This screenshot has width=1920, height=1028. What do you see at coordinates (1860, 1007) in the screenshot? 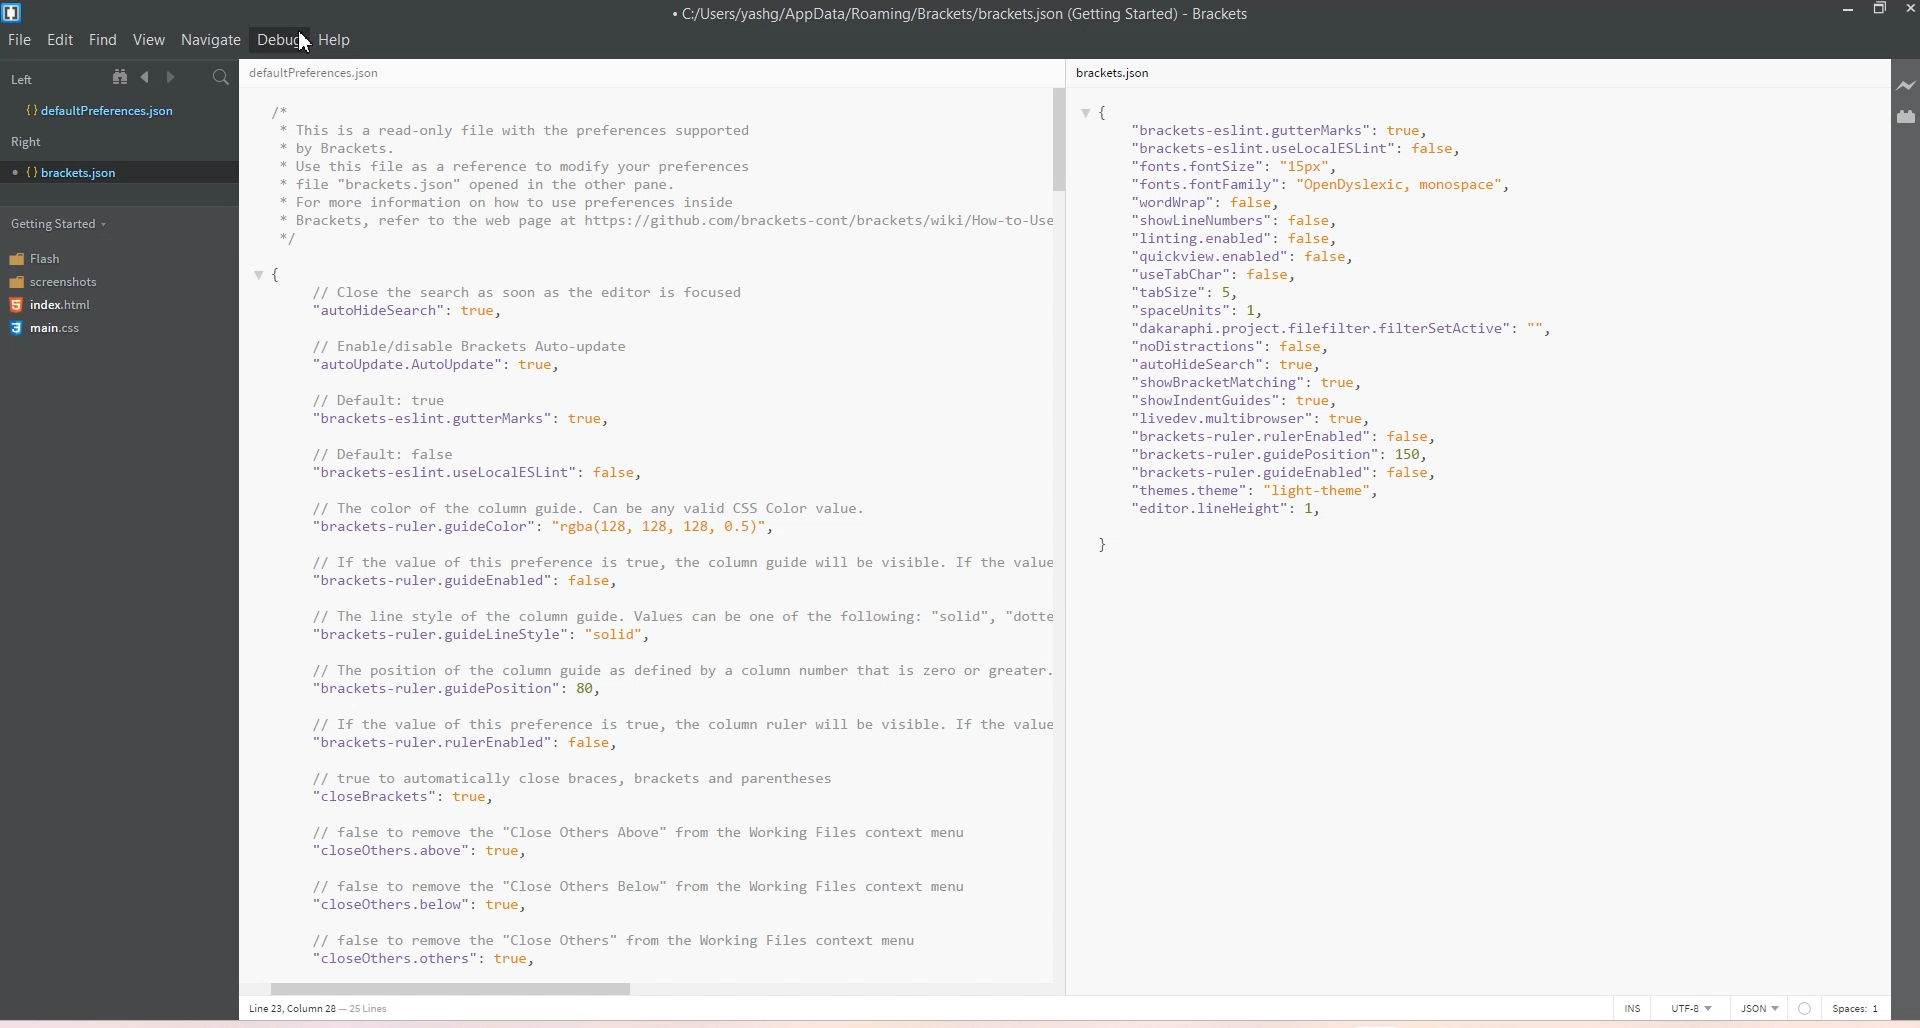
I see `Spaces` at bounding box center [1860, 1007].